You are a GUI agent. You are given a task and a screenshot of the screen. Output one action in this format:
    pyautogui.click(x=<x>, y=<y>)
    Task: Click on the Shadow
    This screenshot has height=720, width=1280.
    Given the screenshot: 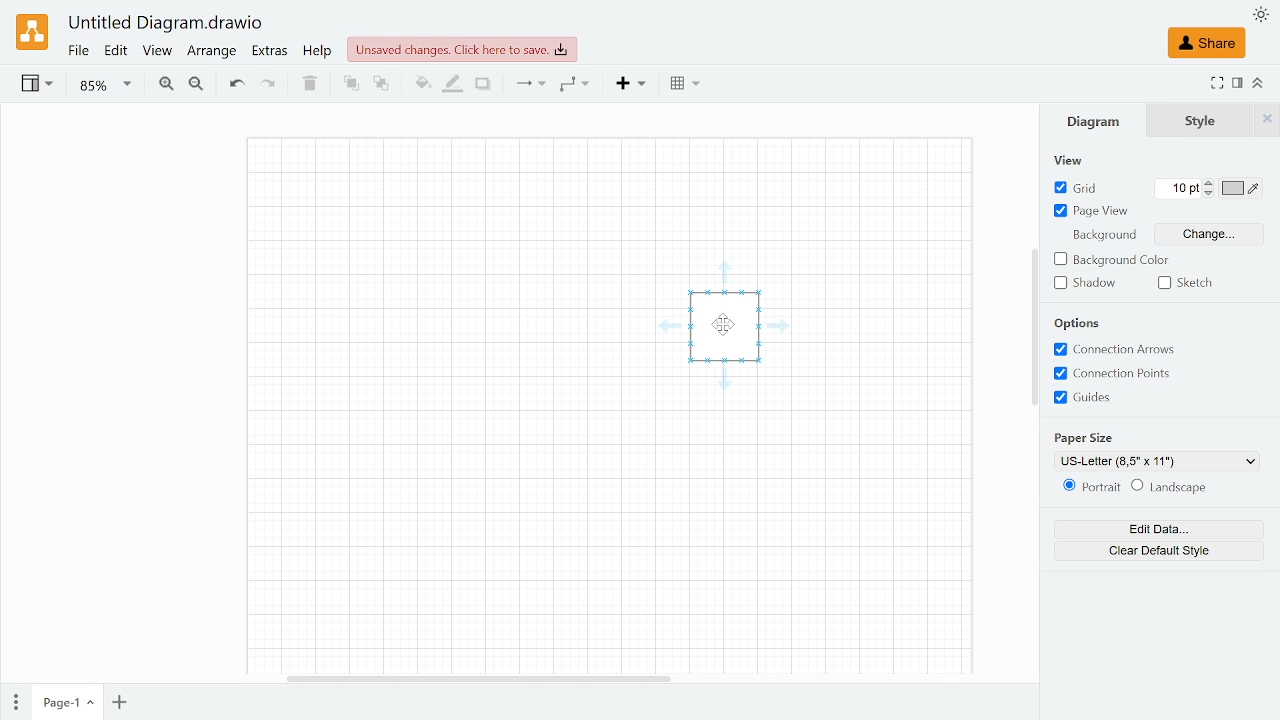 What is the action you would take?
    pyautogui.click(x=483, y=85)
    